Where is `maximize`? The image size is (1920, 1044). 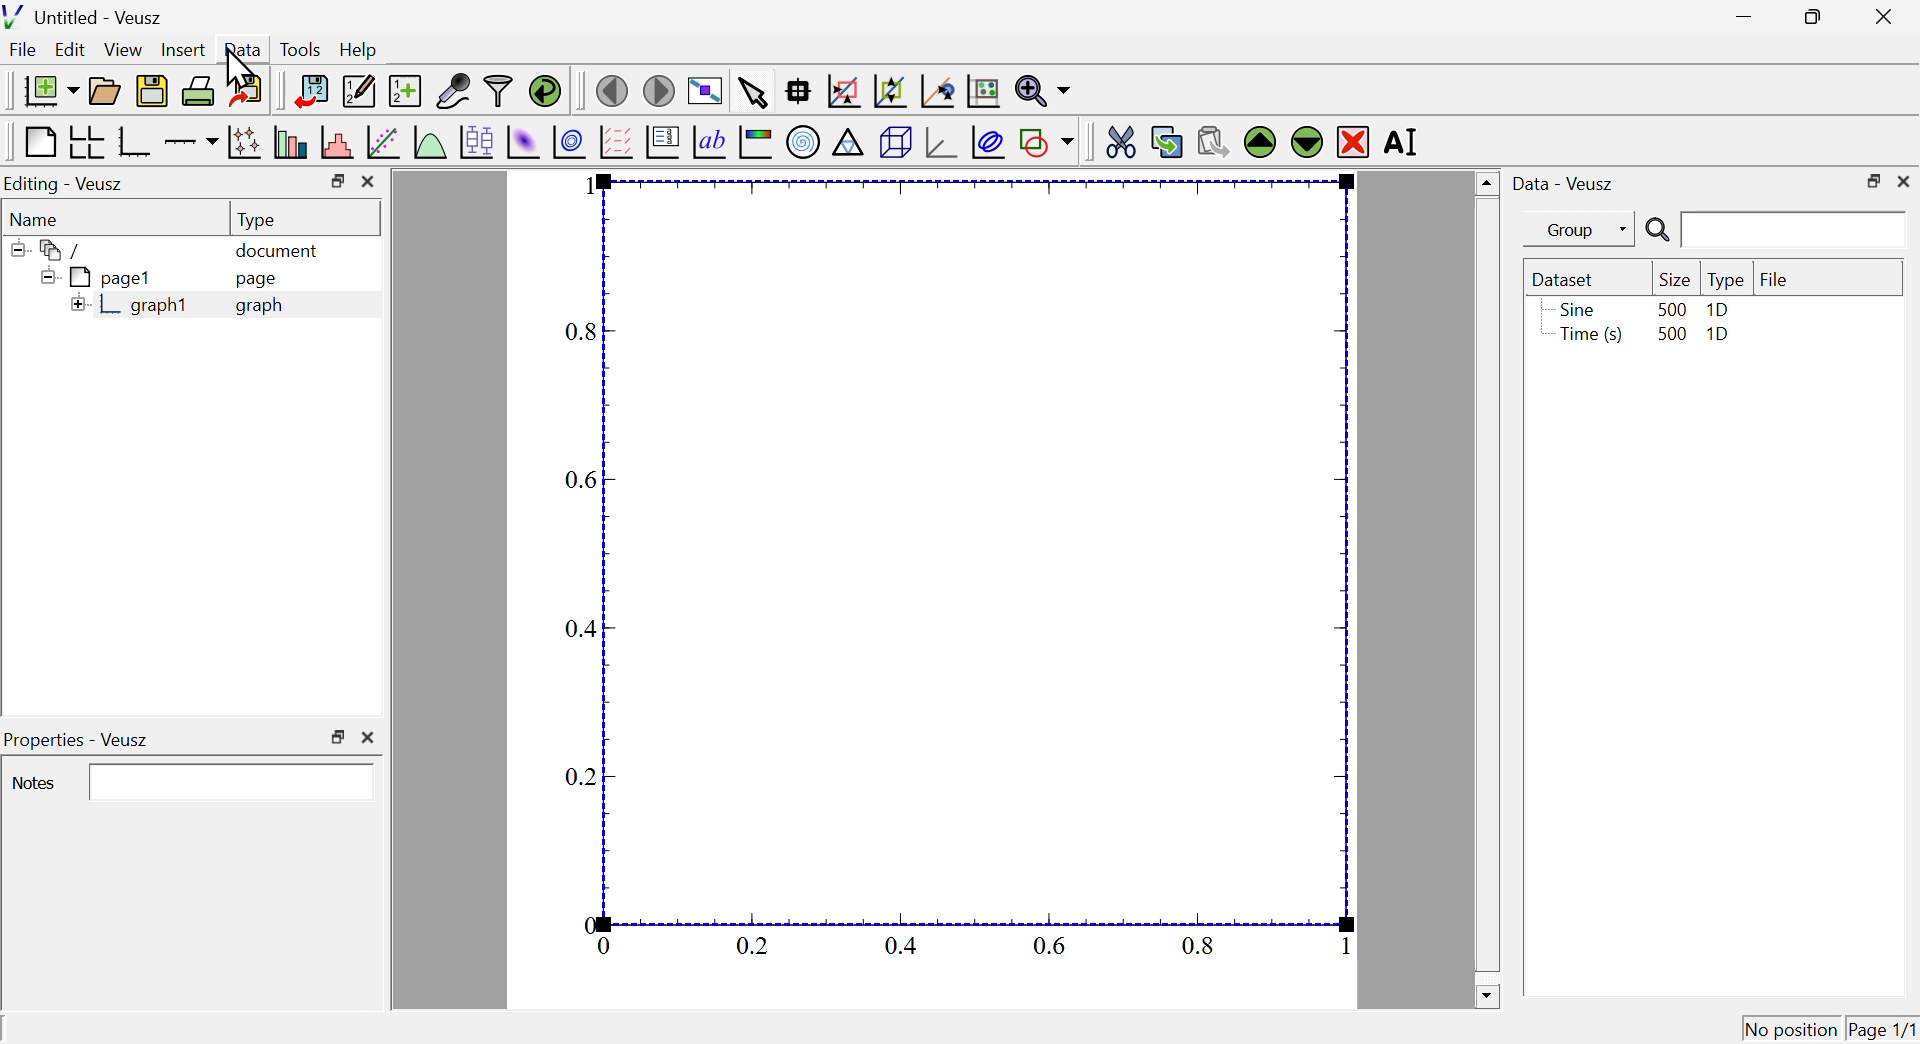
maximize is located at coordinates (334, 181).